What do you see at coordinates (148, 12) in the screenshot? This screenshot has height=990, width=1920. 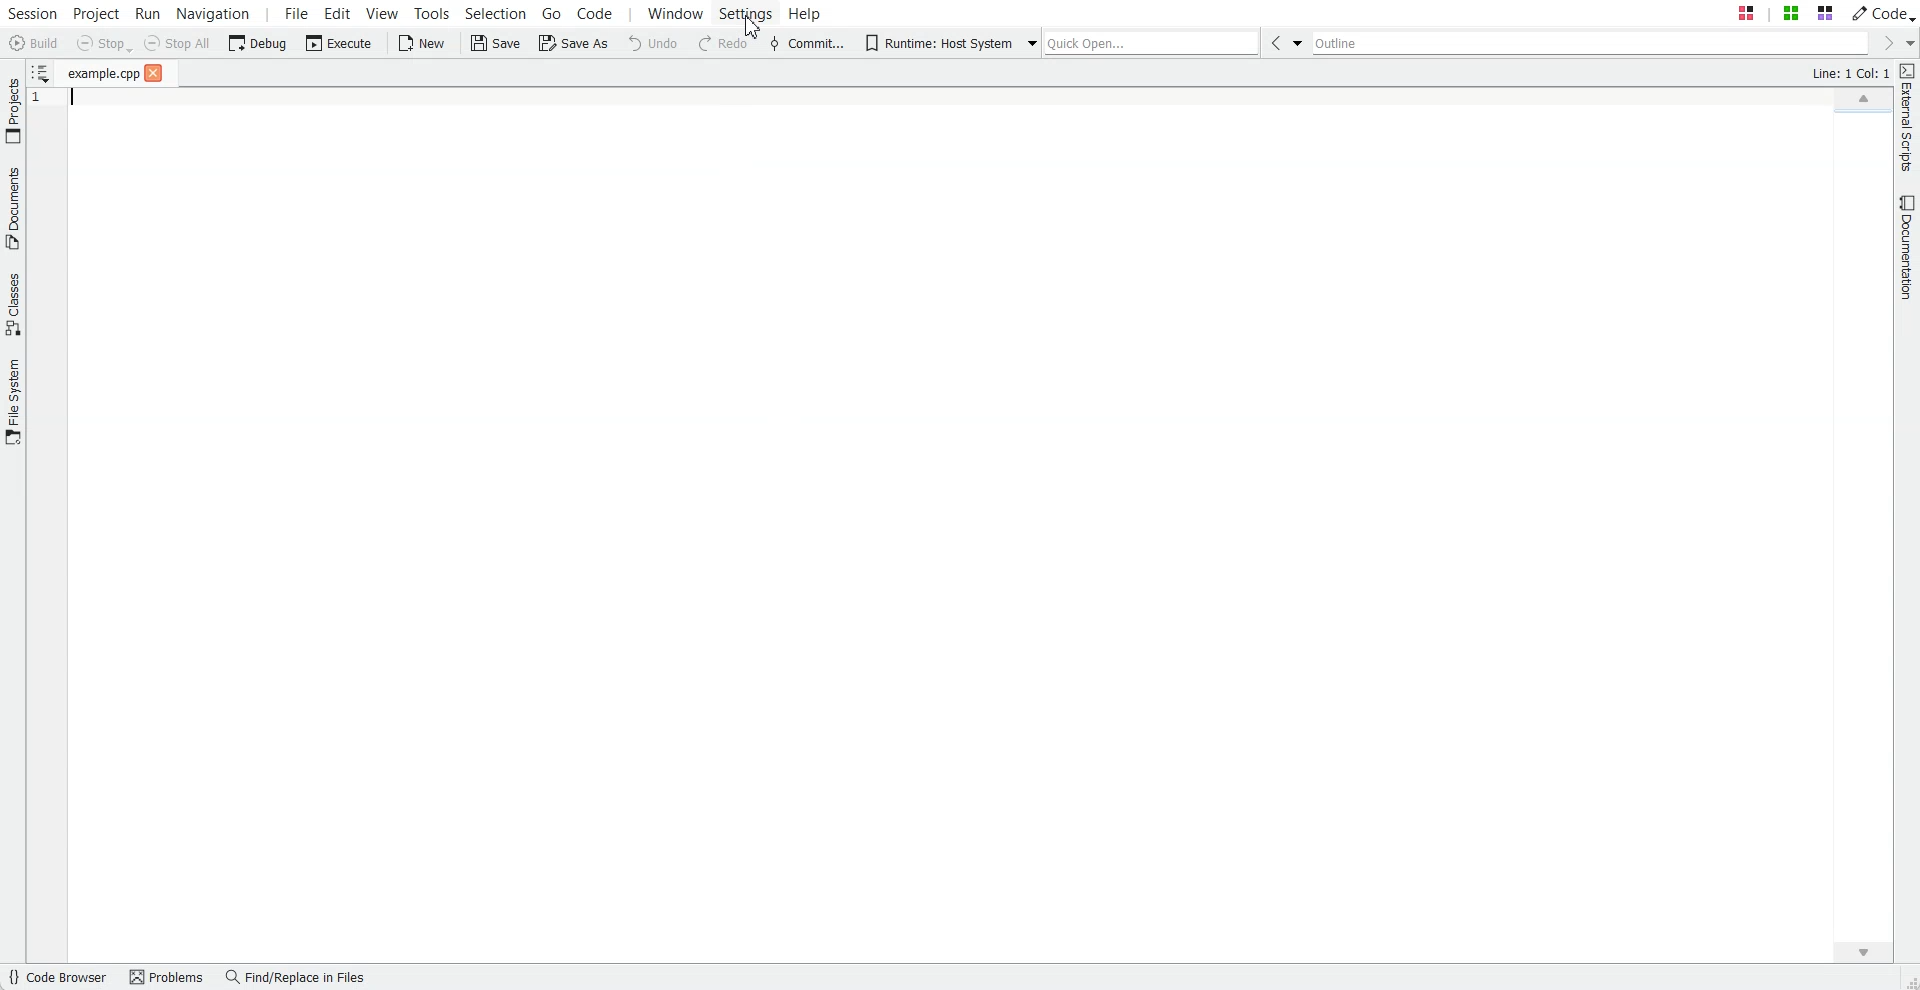 I see `Run` at bounding box center [148, 12].